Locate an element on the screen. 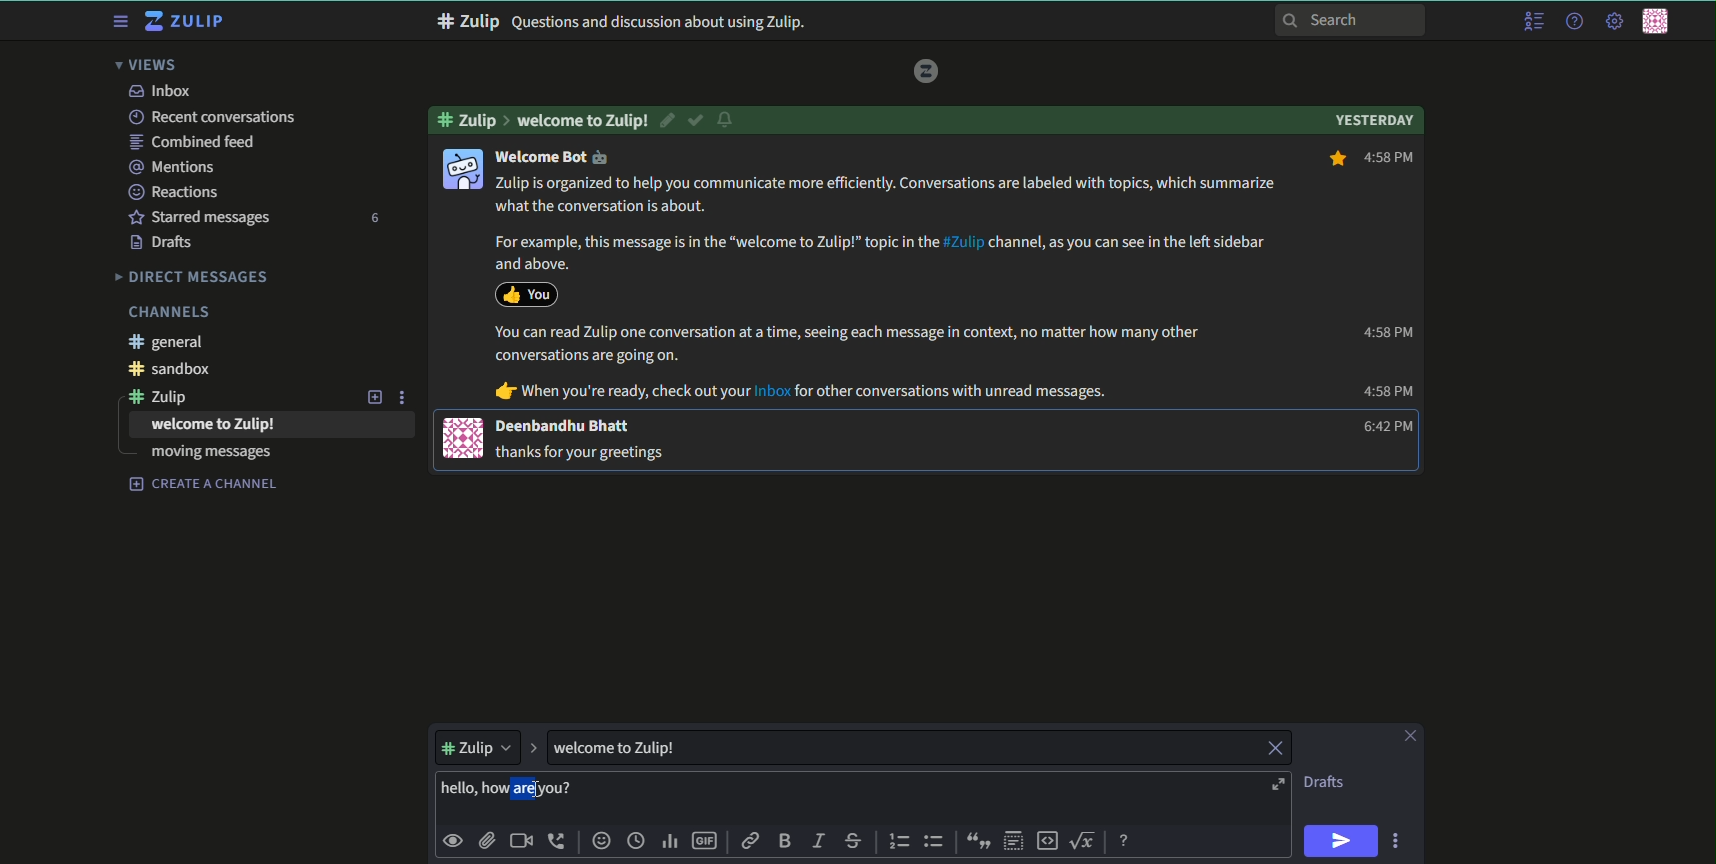 This screenshot has height=864, width=1716. Yesterday is located at coordinates (1374, 118).